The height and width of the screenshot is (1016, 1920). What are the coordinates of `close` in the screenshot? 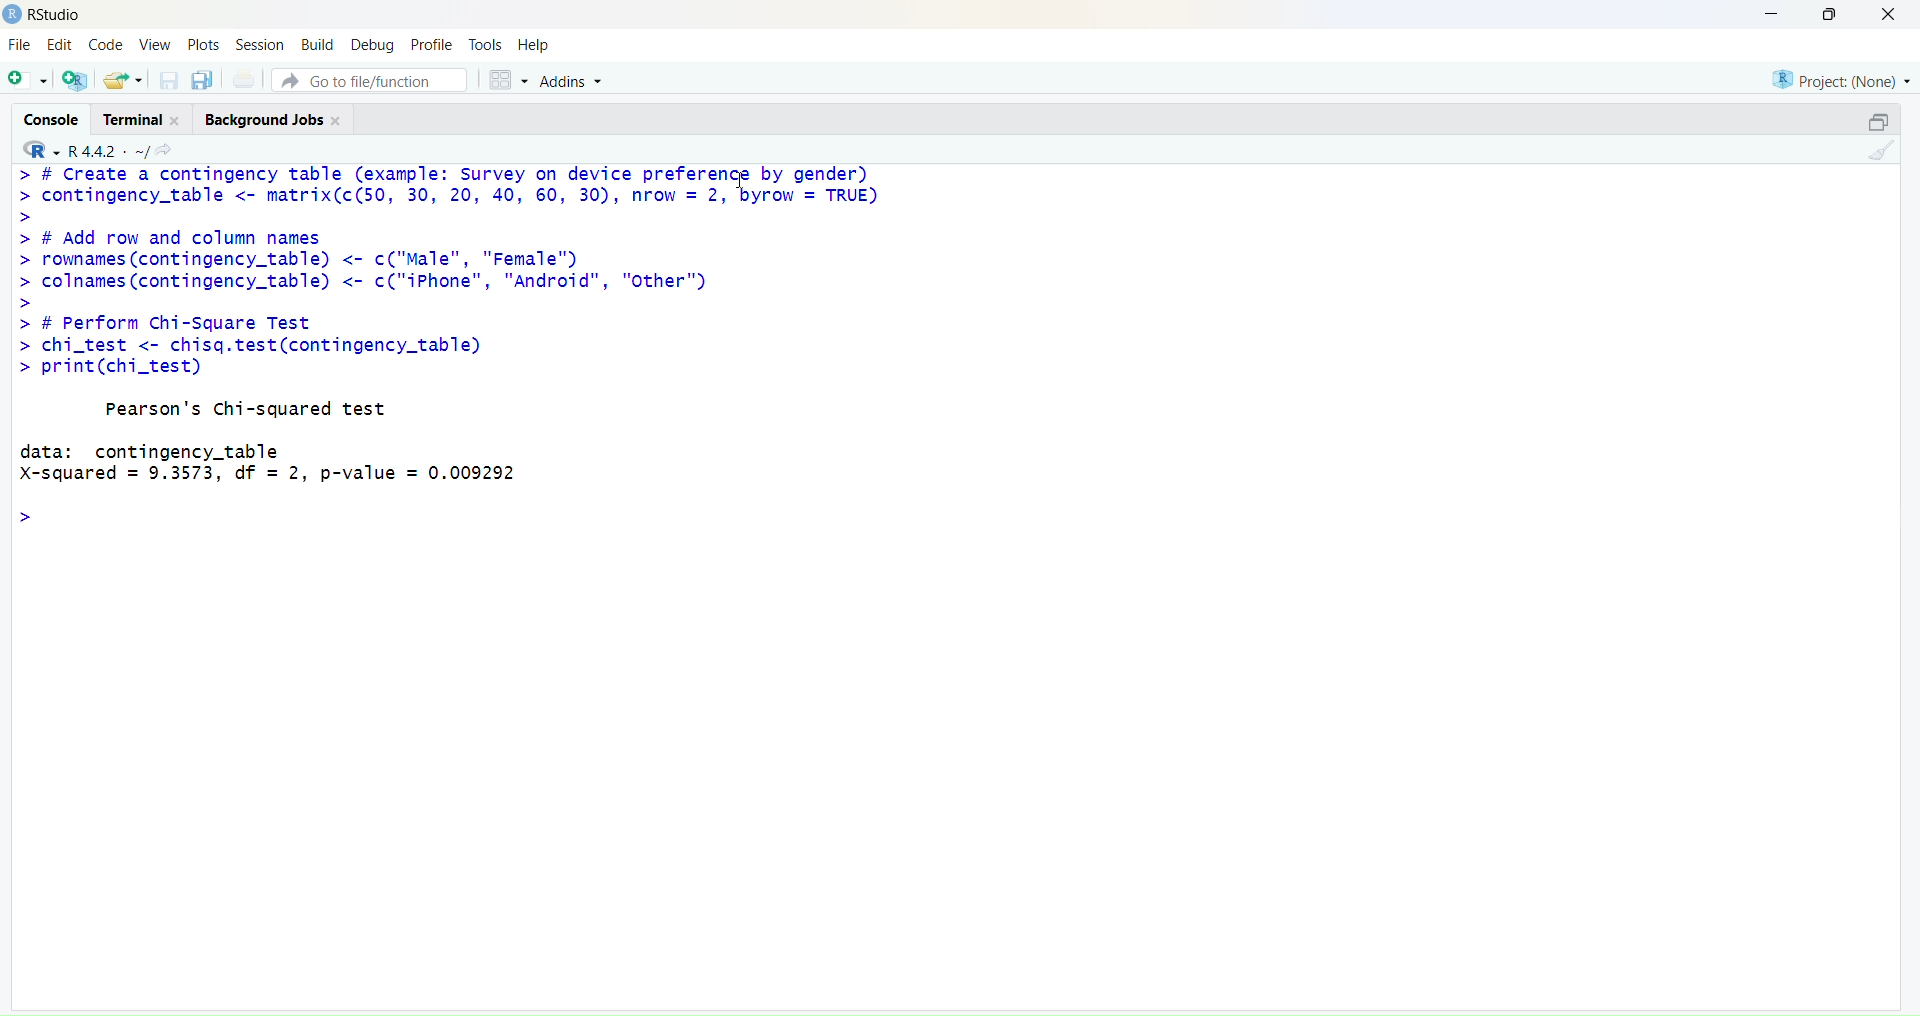 It's located at (336, 120).